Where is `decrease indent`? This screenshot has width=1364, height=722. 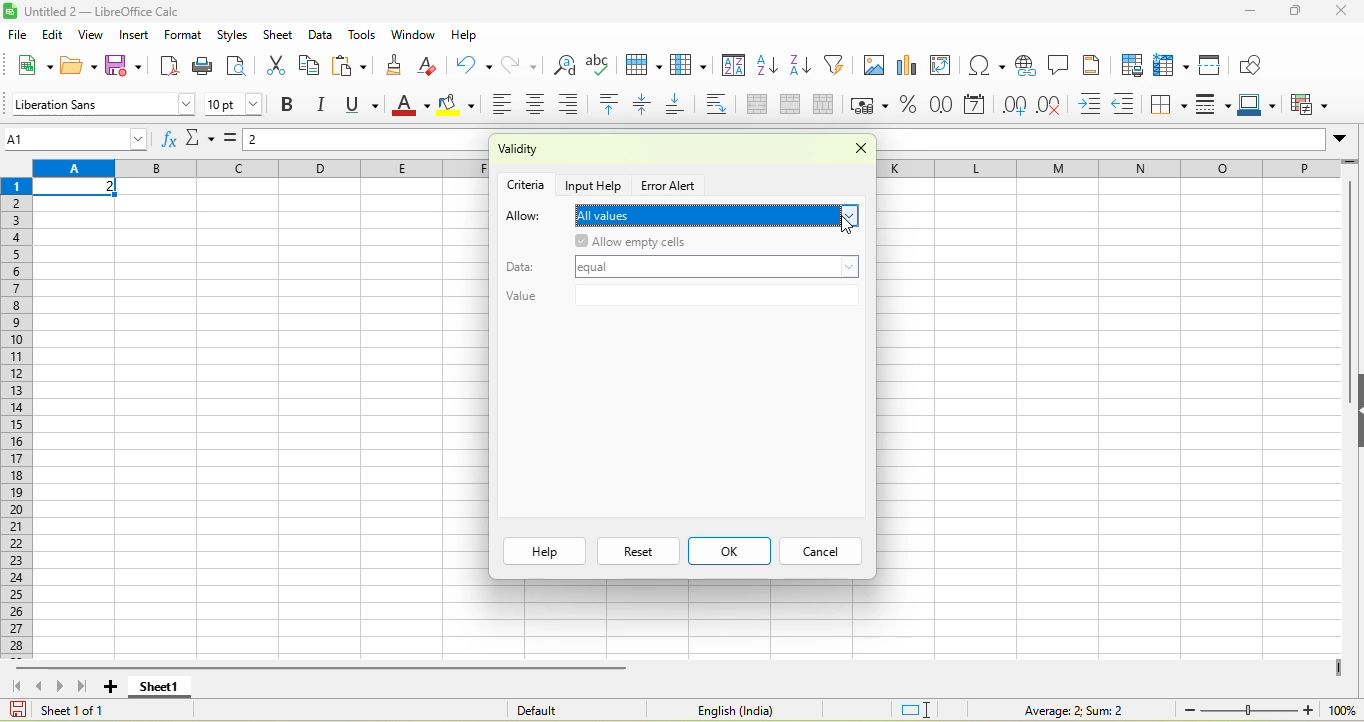
decrease indent is located at coordinates (1129, 106).